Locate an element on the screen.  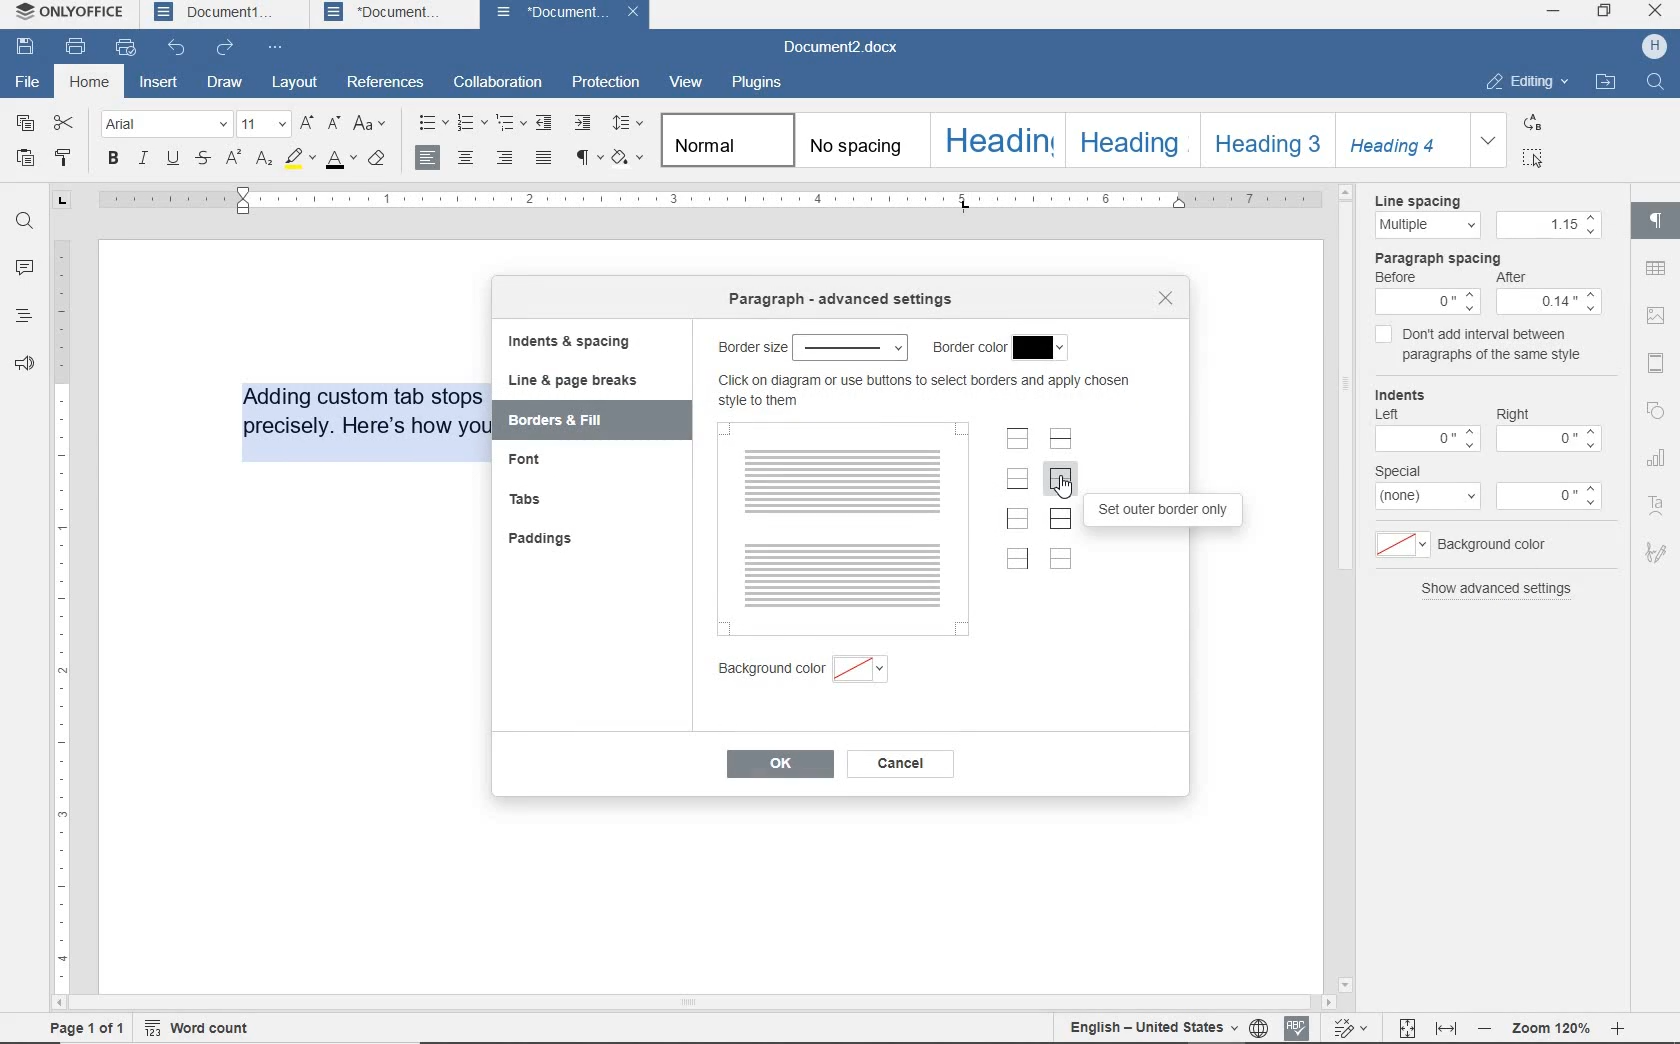
menu is located at coordinates (1552, 496).